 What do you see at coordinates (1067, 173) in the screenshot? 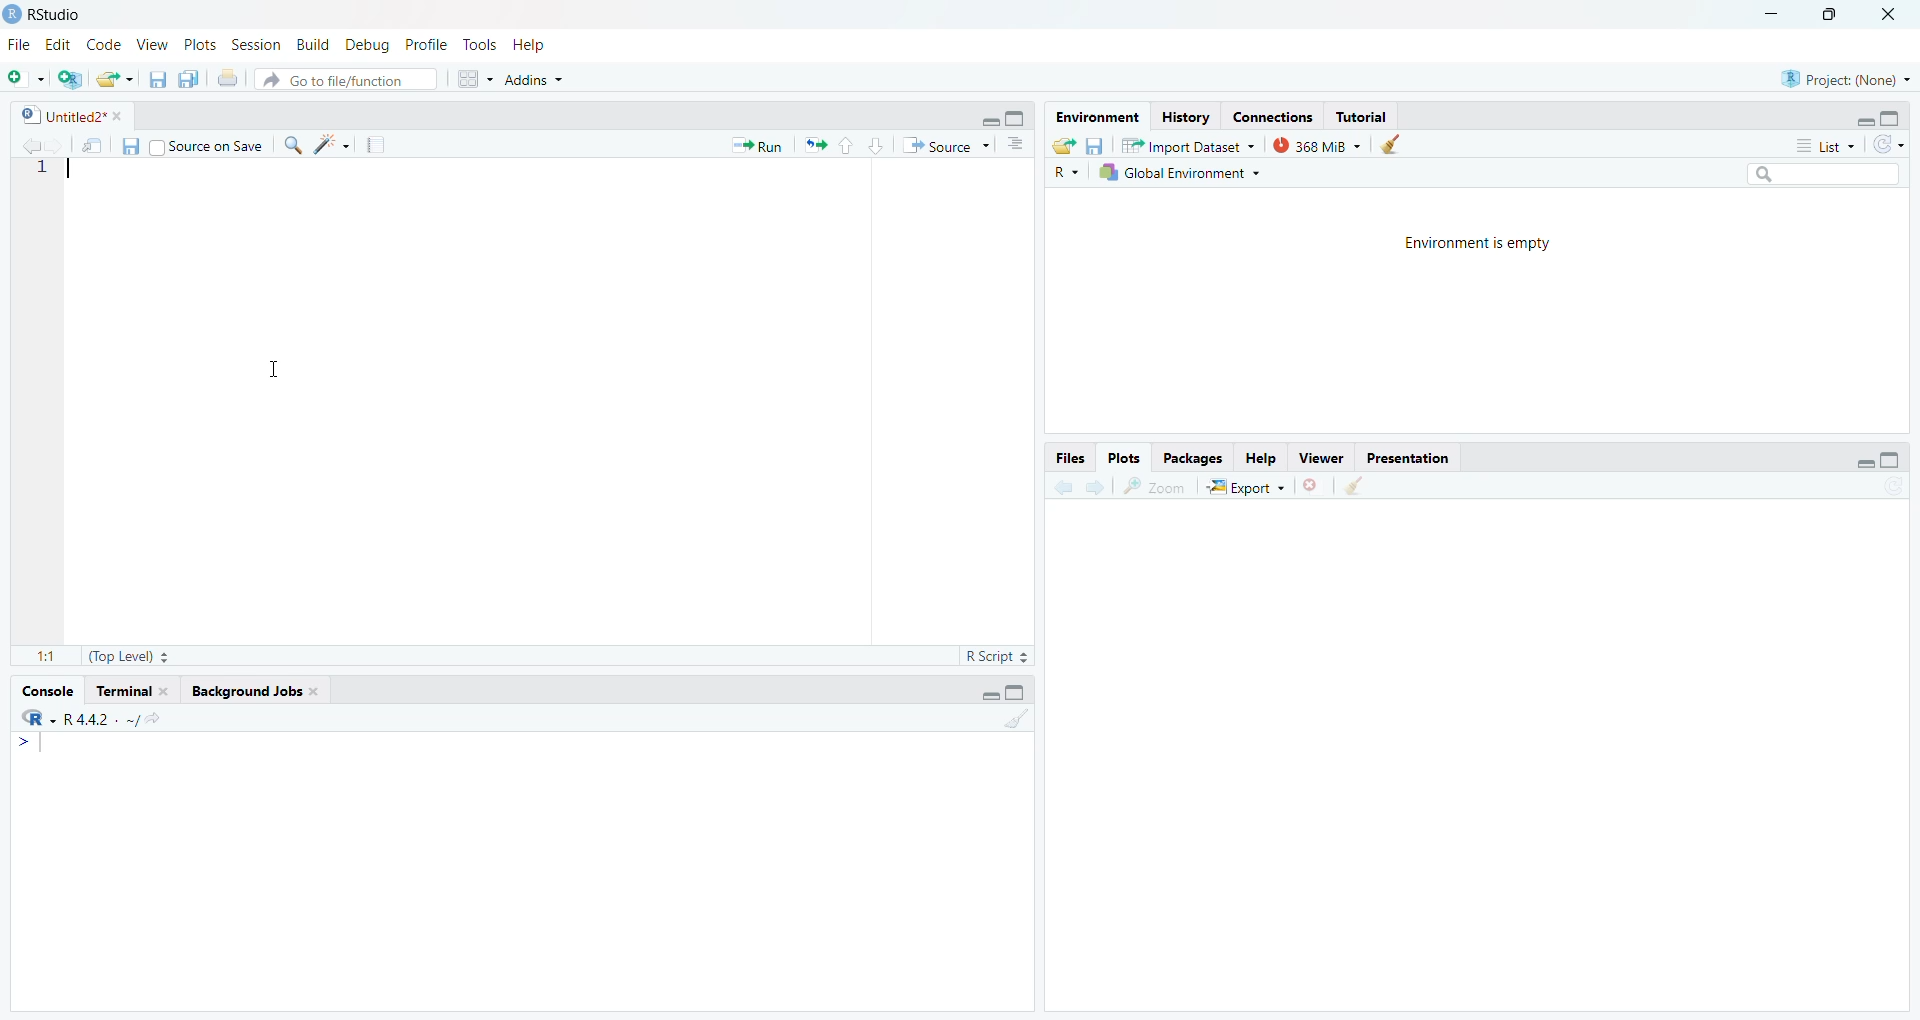
I see `R ~` at bounding box center [1067, 173].